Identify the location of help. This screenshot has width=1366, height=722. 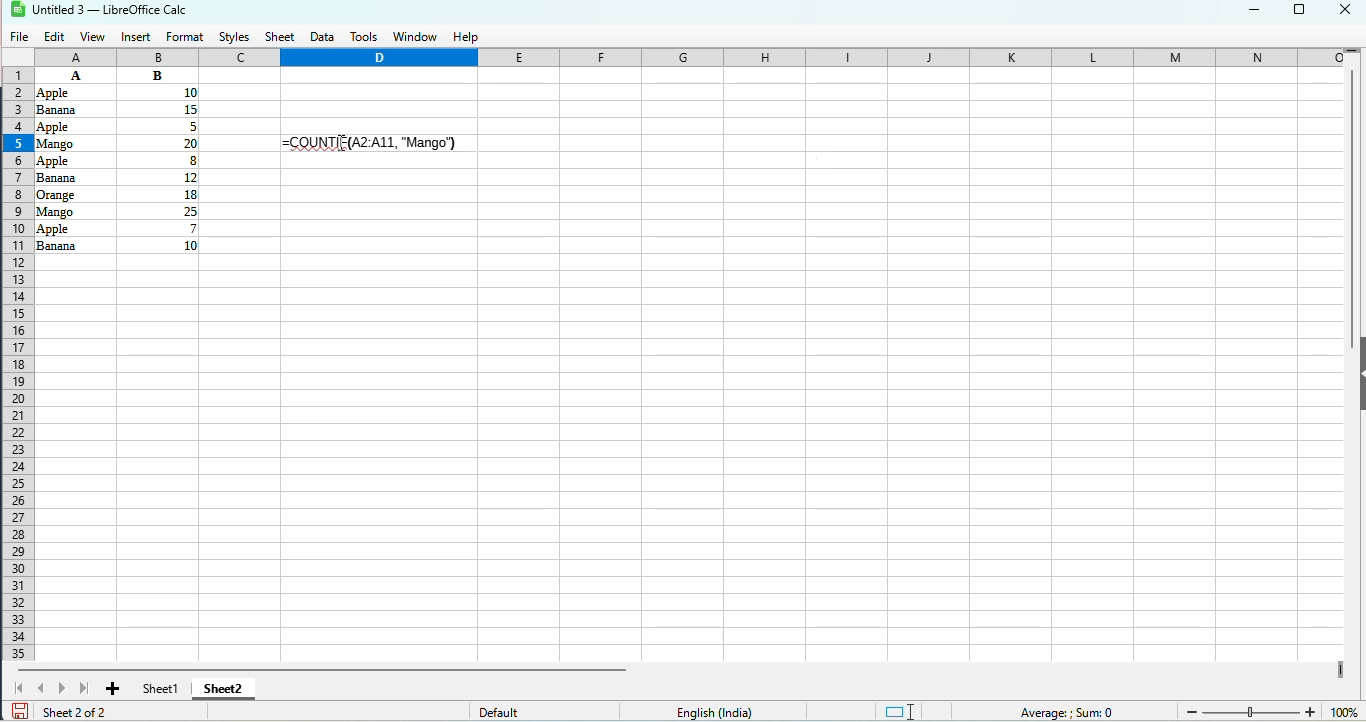
(466, 38).